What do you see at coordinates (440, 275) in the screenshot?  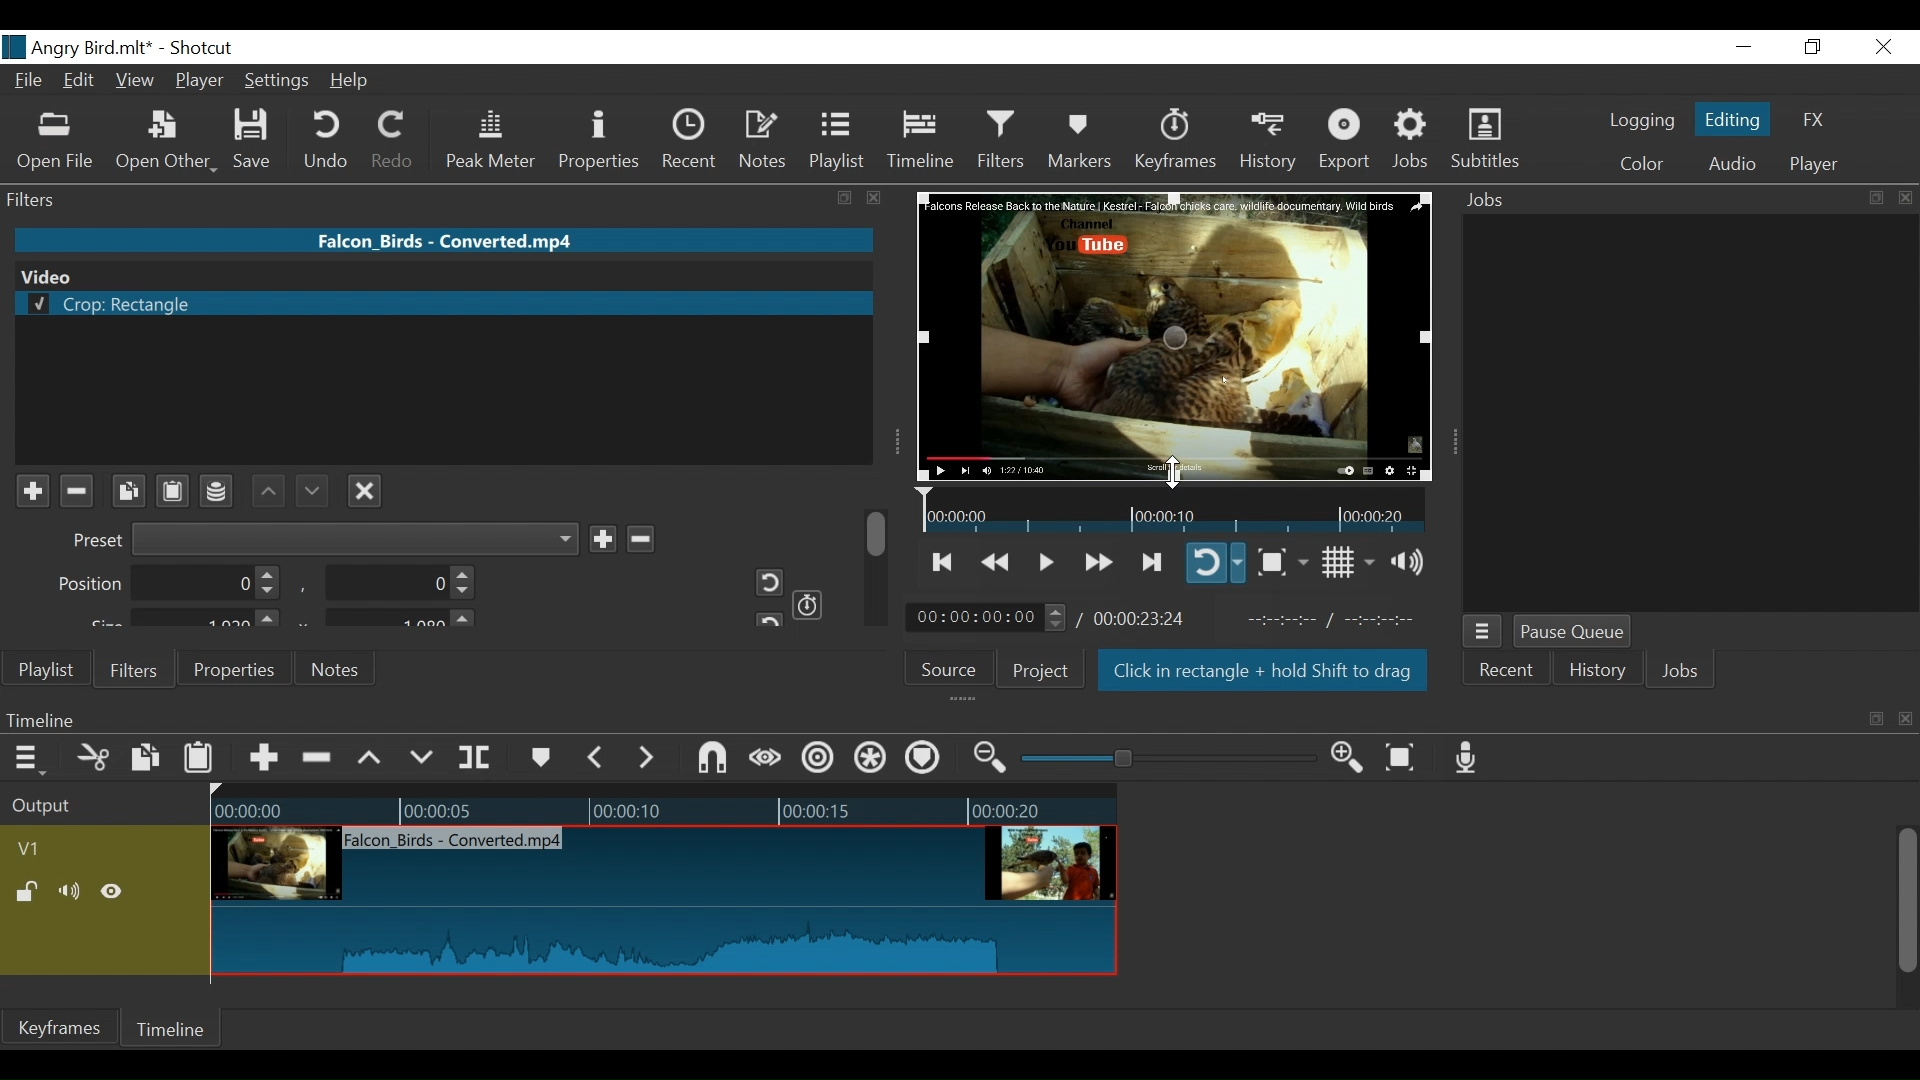 I see `Video` at bounding box center [440, 275].